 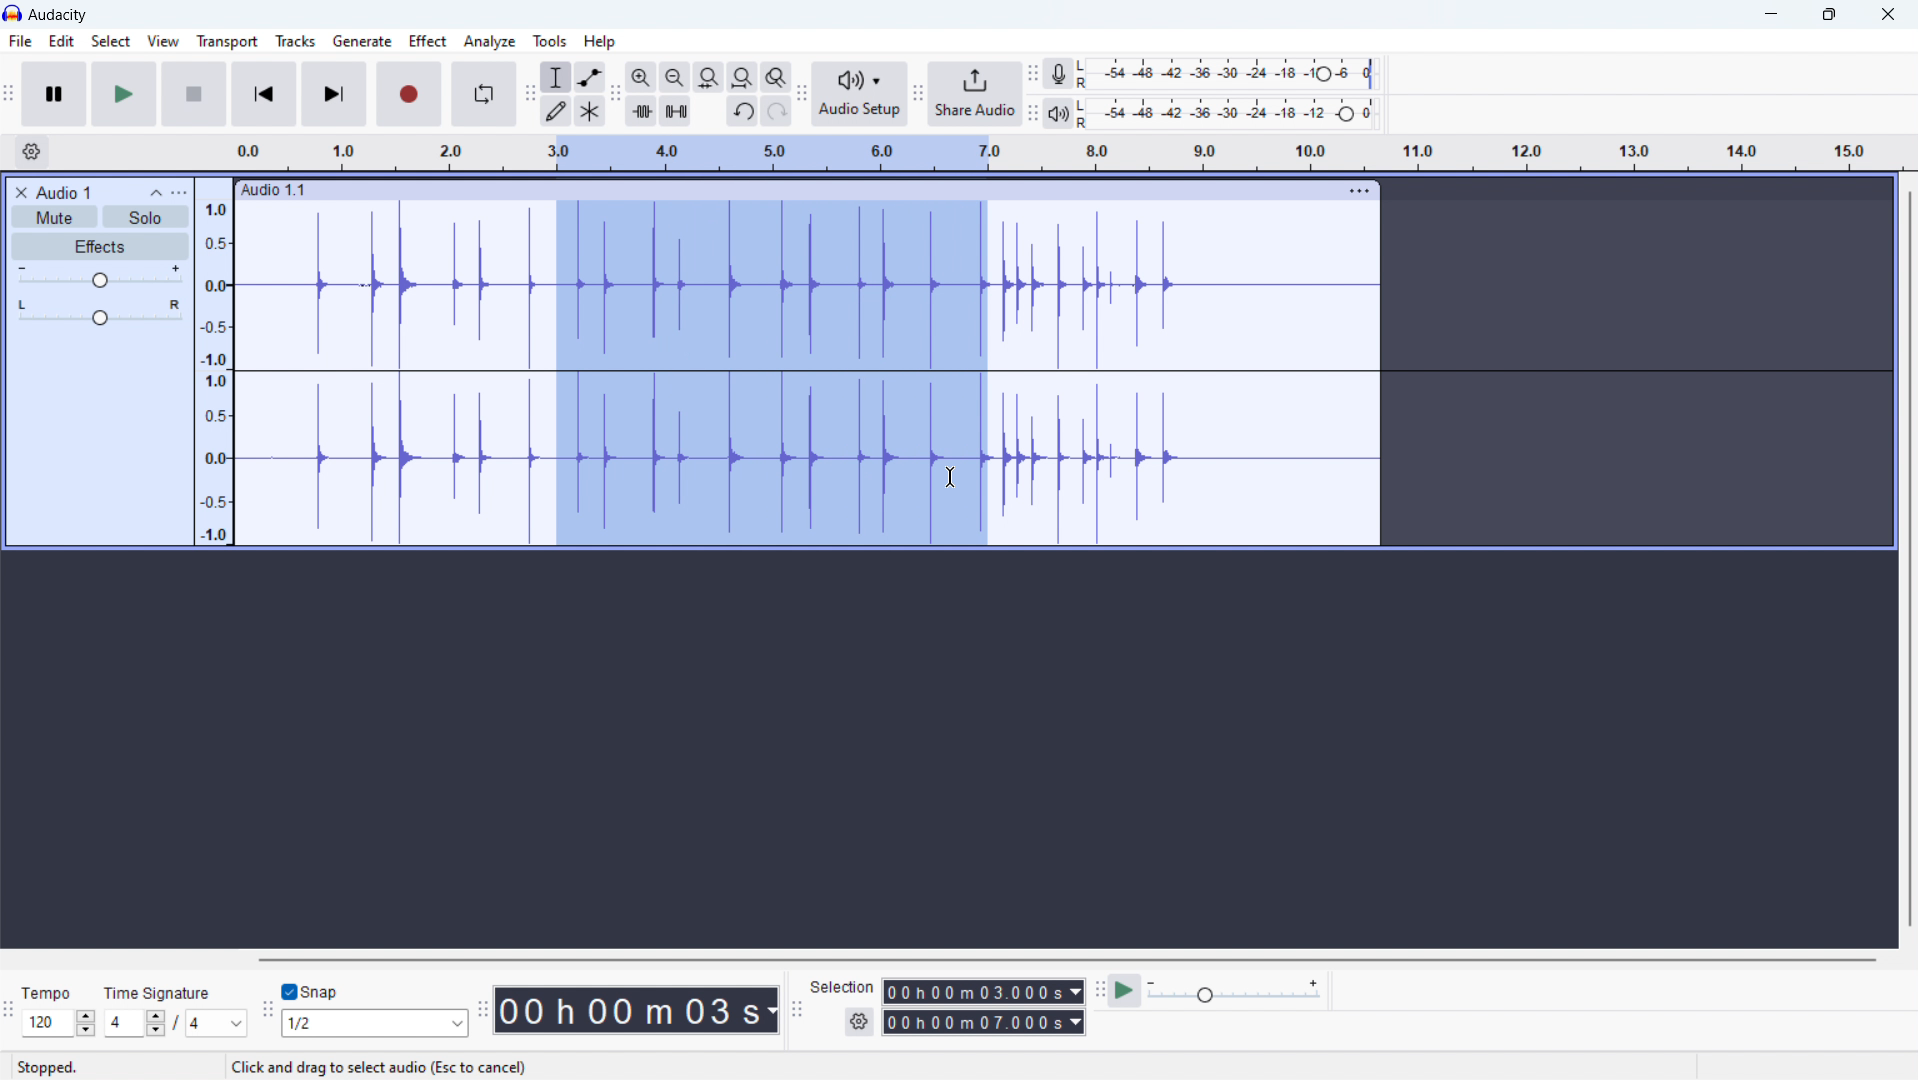 I want to click on play at speed, so click(x=1125, y=991).